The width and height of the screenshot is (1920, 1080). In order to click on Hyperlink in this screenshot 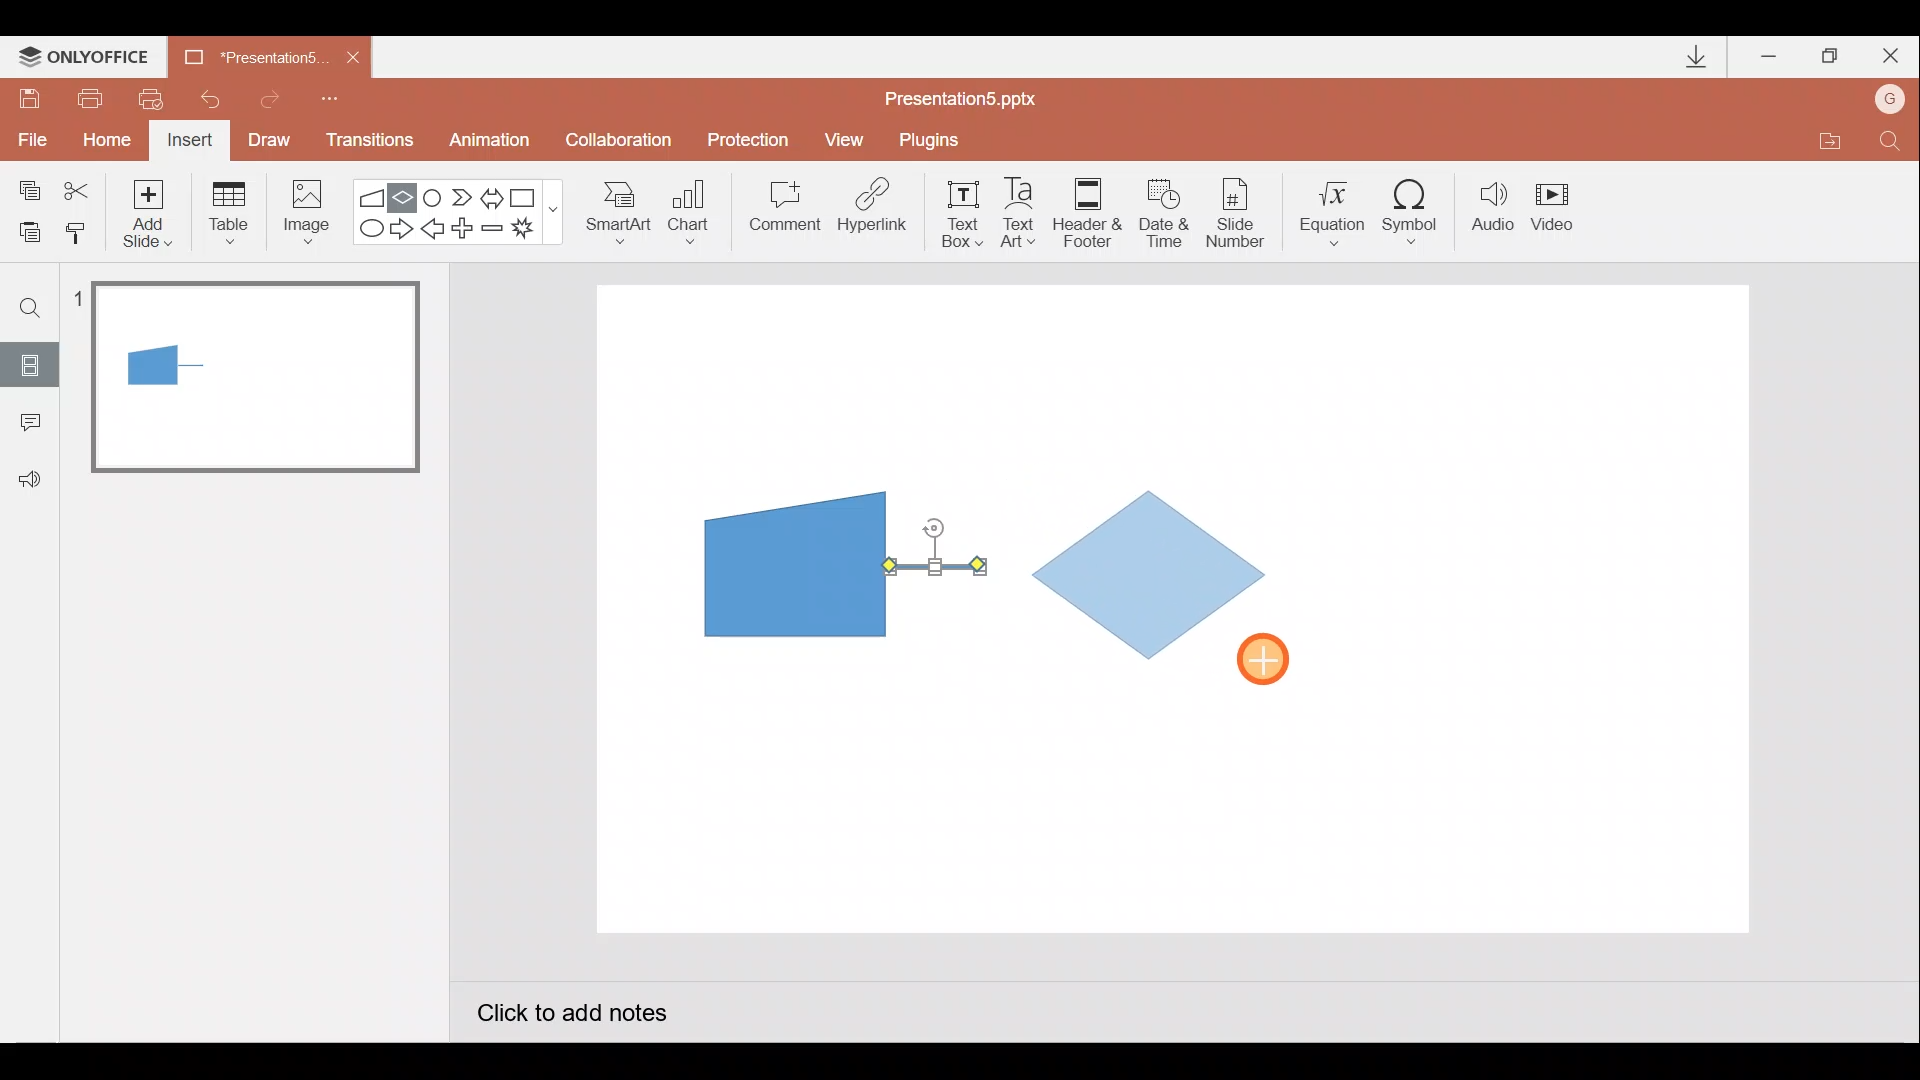, I will do `click(874, 212)`.